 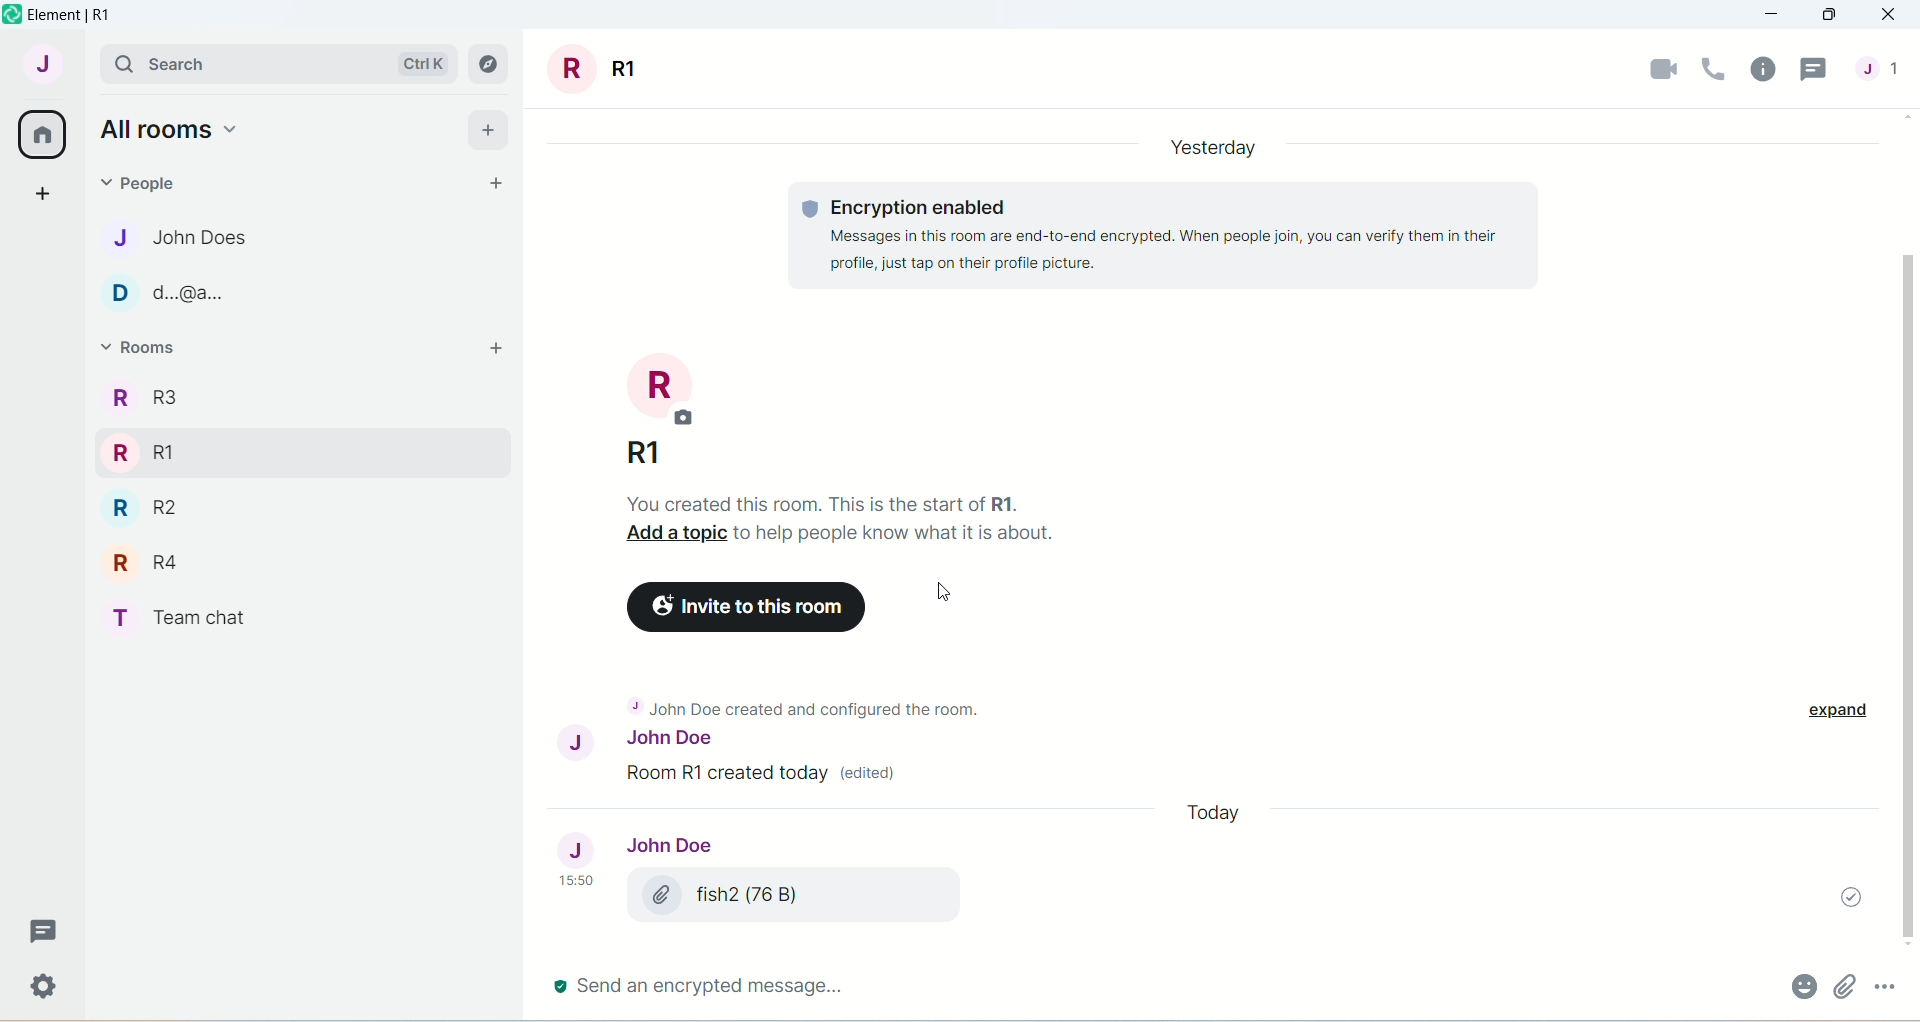 What do you see at coordinates (1839, 710) in the screenshot?
I see `expand` at bounding box center [1839, 710].